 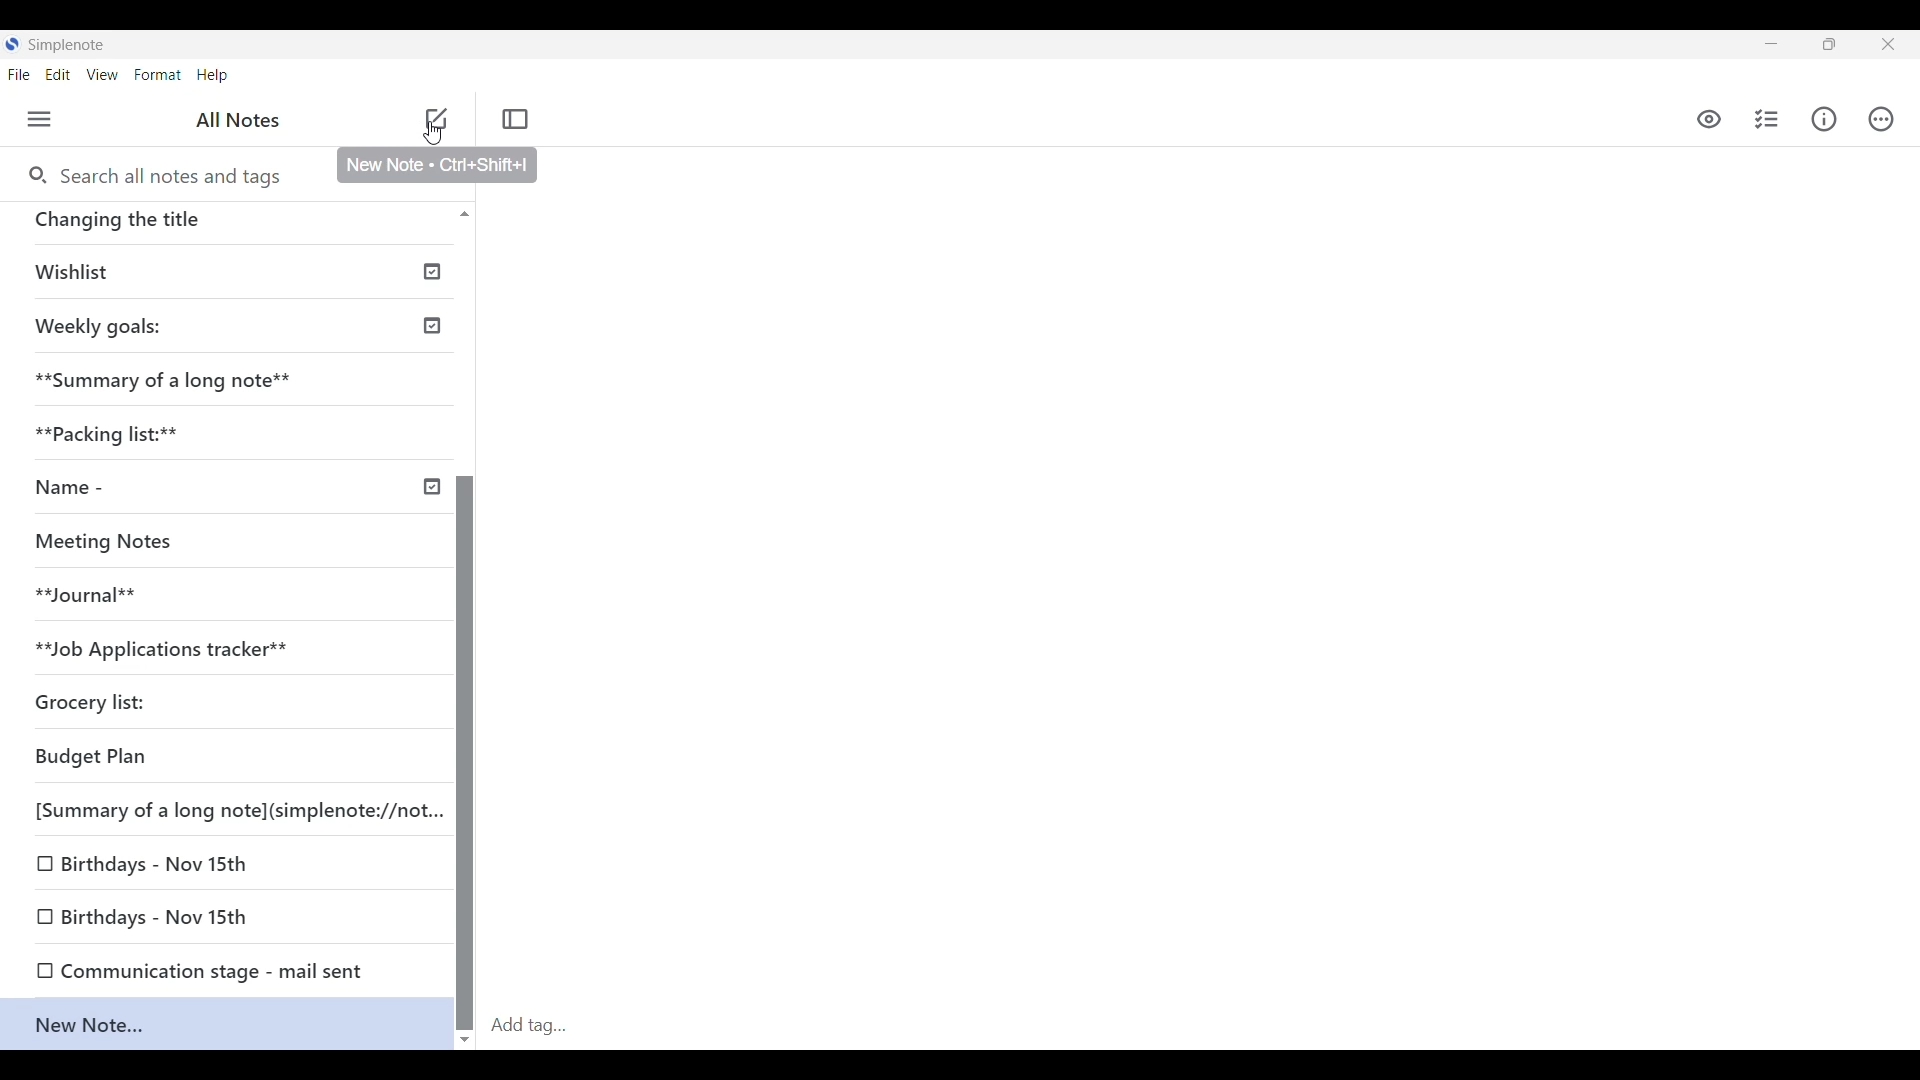 What do you see at coordinates (102, 75) in the screenshot?
I see `View menu` at bounding box center [102, 75].